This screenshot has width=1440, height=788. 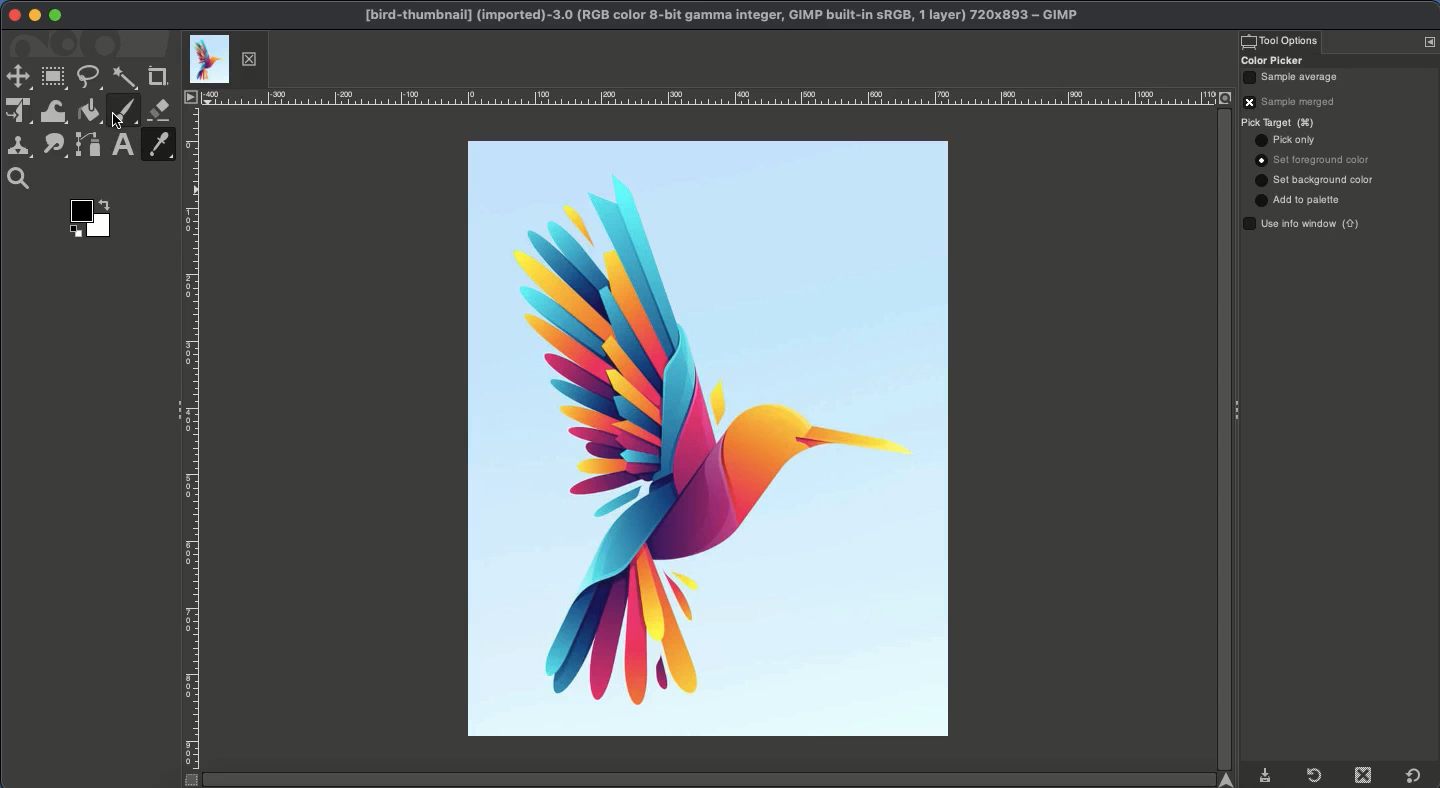 I want to click on Set back background color, so click(x=1317, y=180).